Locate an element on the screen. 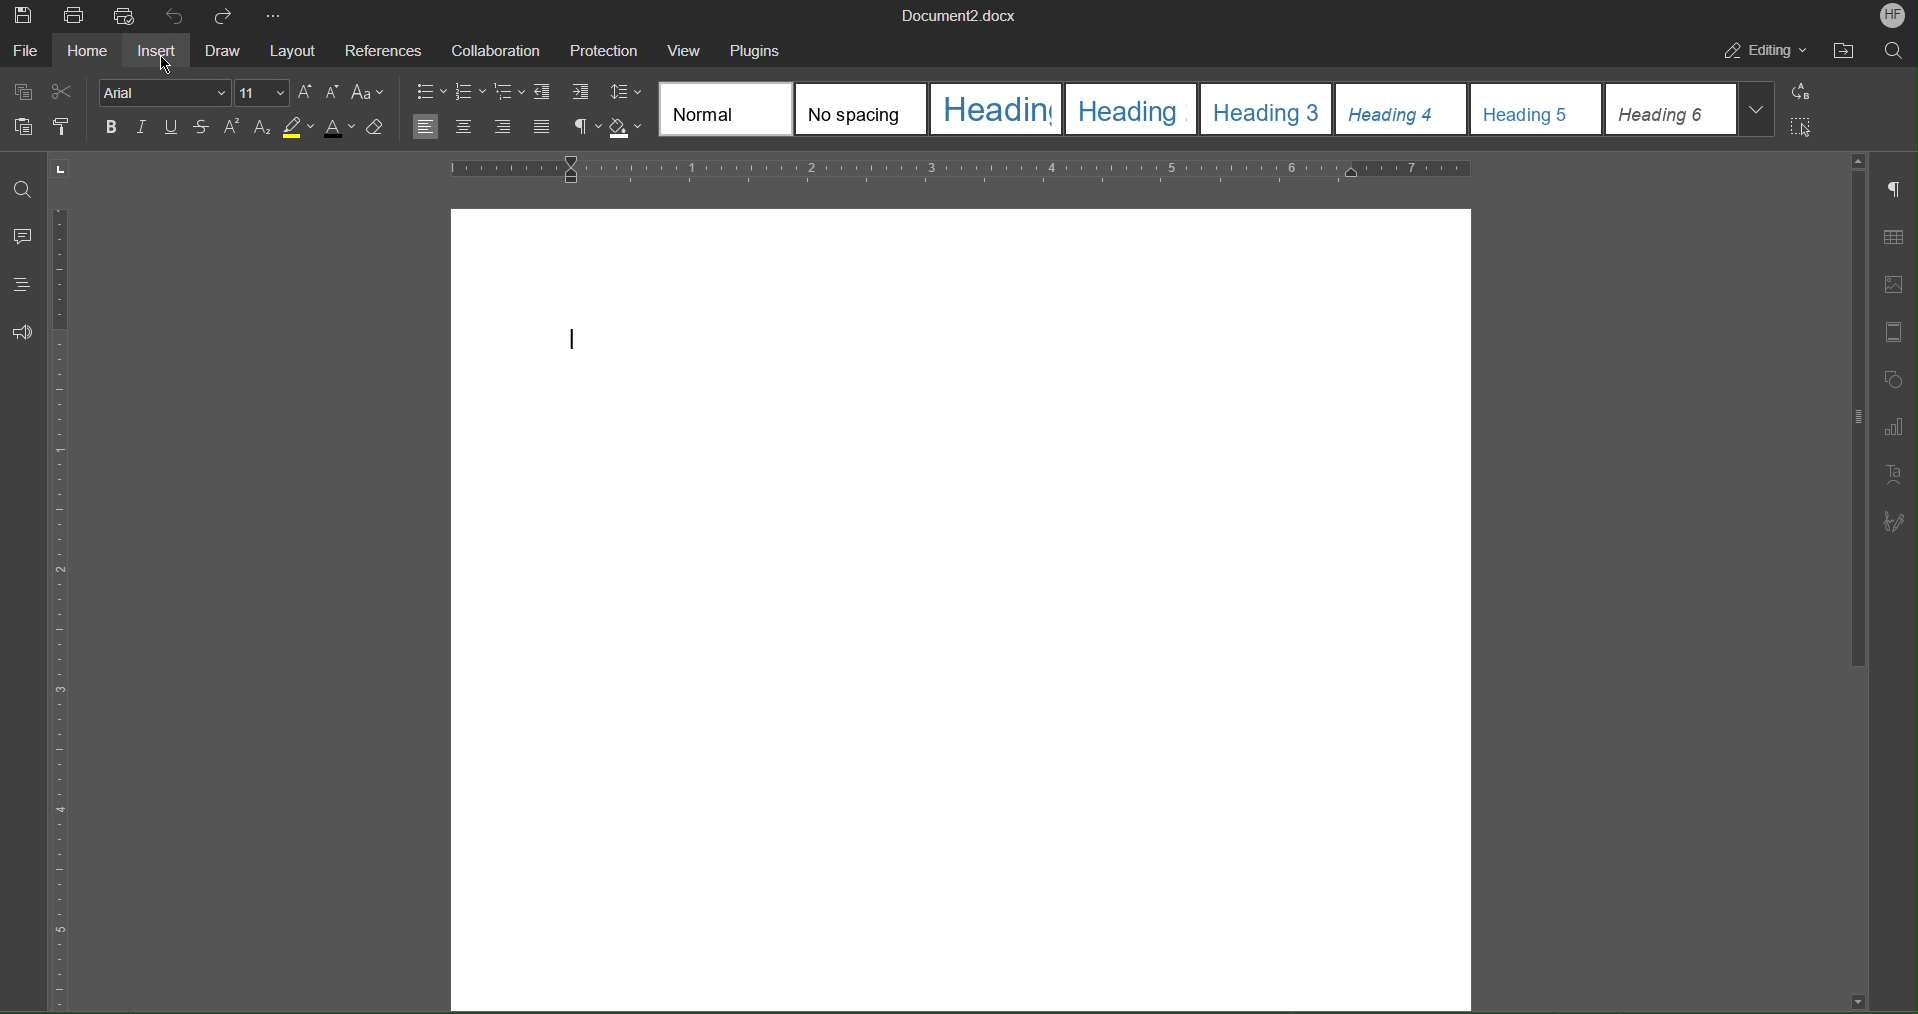 The height and width of the screenshot is (1014, 1918). Undo is located at coordinates (172, 15).